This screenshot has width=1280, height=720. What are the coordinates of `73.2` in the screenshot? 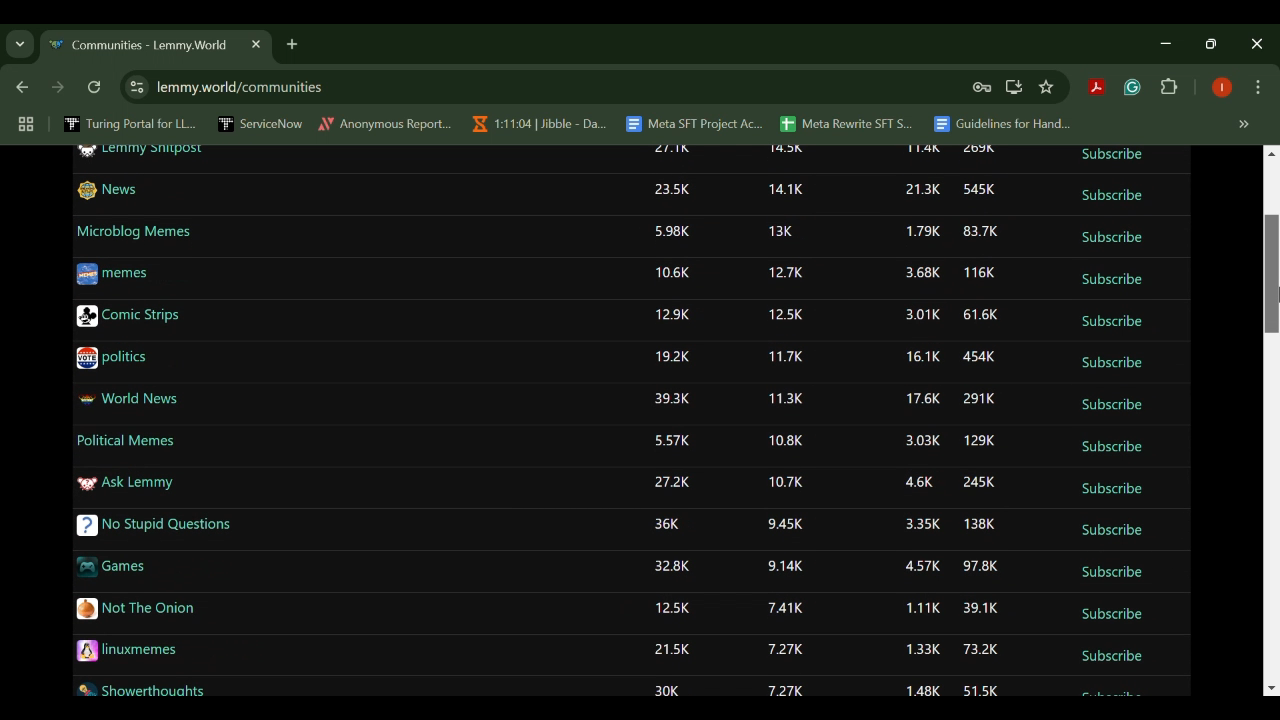 It's located at (979, 651).